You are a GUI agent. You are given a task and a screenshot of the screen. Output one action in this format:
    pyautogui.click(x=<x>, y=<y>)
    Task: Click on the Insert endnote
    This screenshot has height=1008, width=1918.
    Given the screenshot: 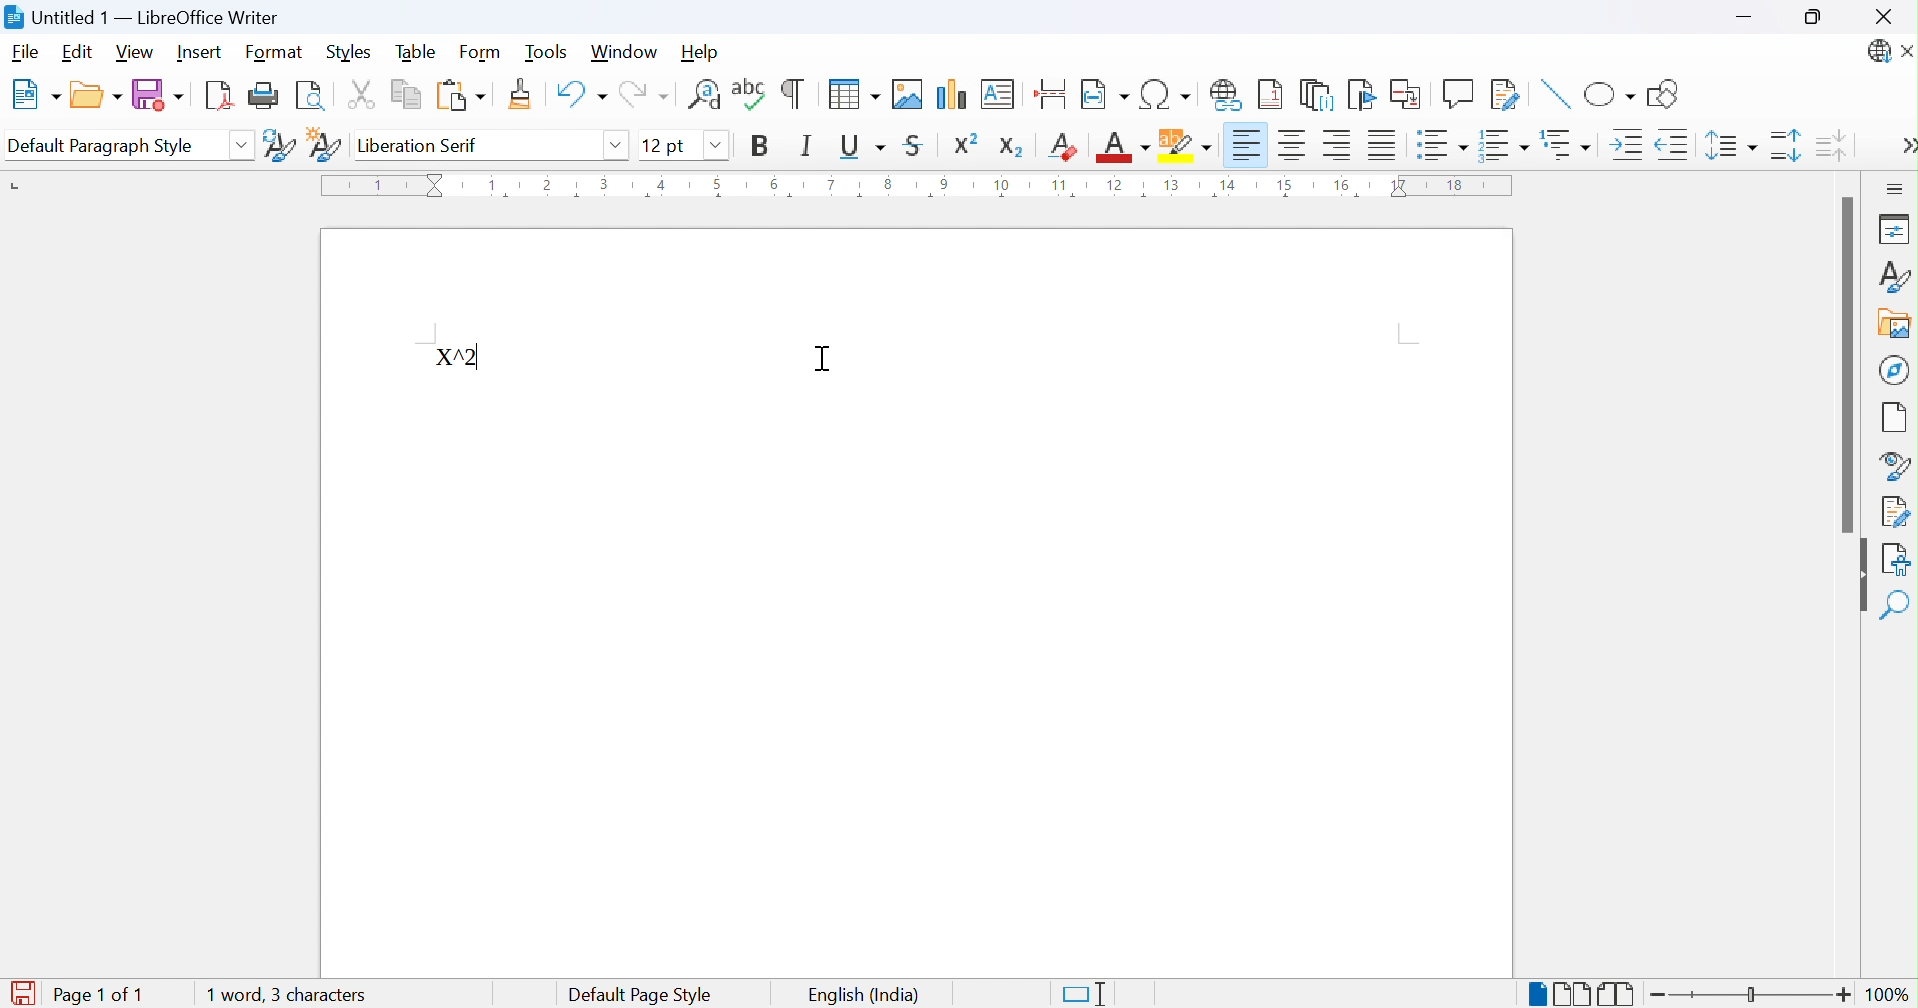 What is the action you would take?
    pyautogui.click(x=1321, y=96)
    